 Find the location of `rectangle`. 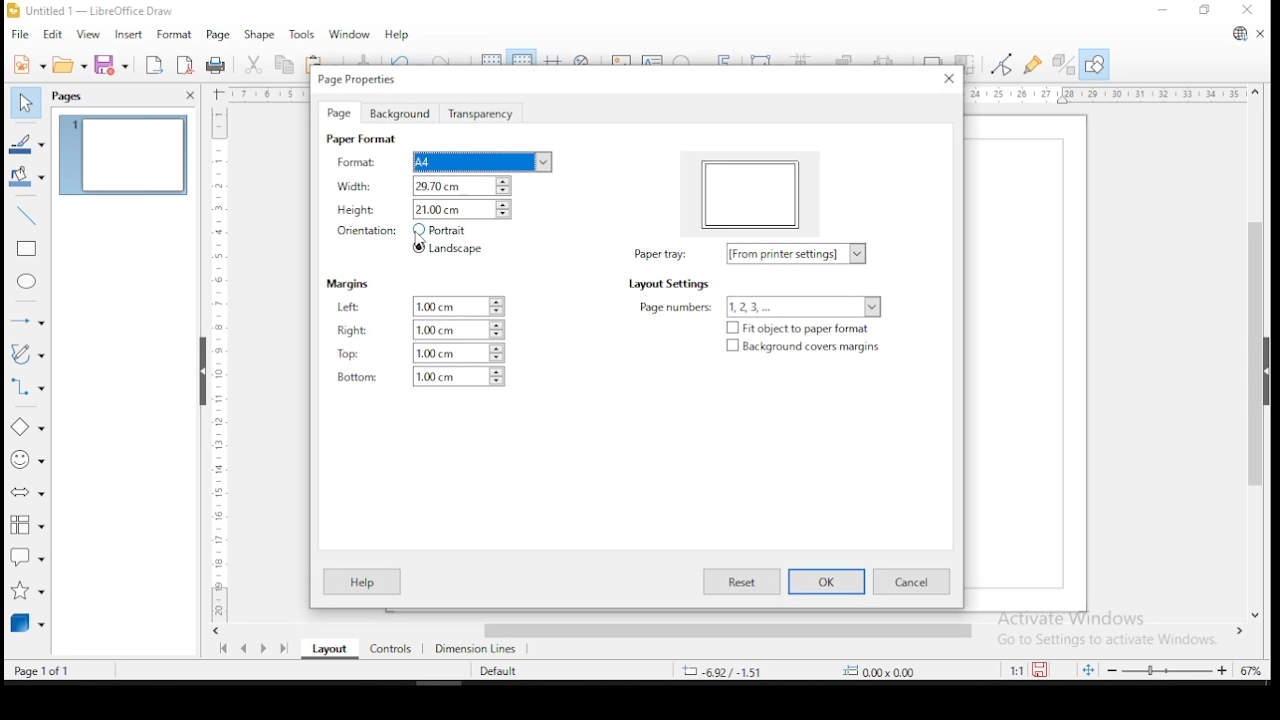

rectangle is located at coordinates (25, 250).